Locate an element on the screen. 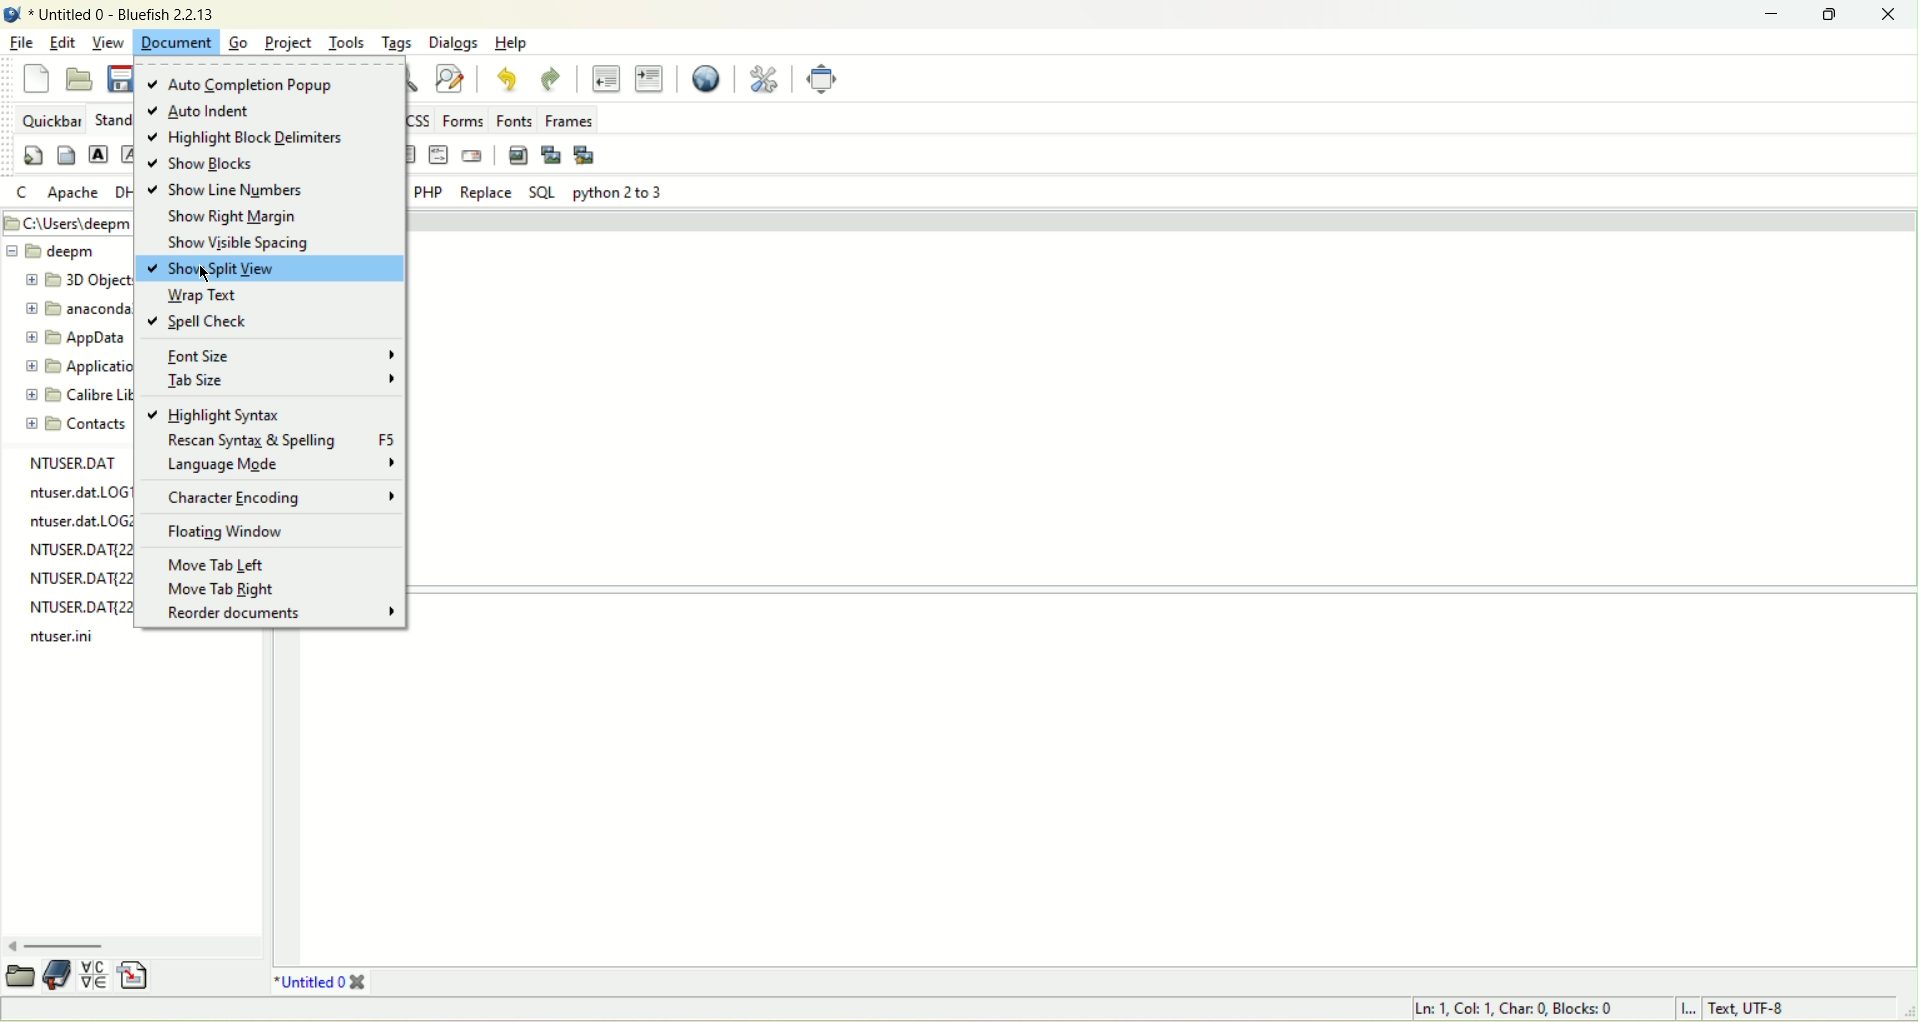 The image size is (1918, 1022). auto completion popup is located at coordinates (254, 84).